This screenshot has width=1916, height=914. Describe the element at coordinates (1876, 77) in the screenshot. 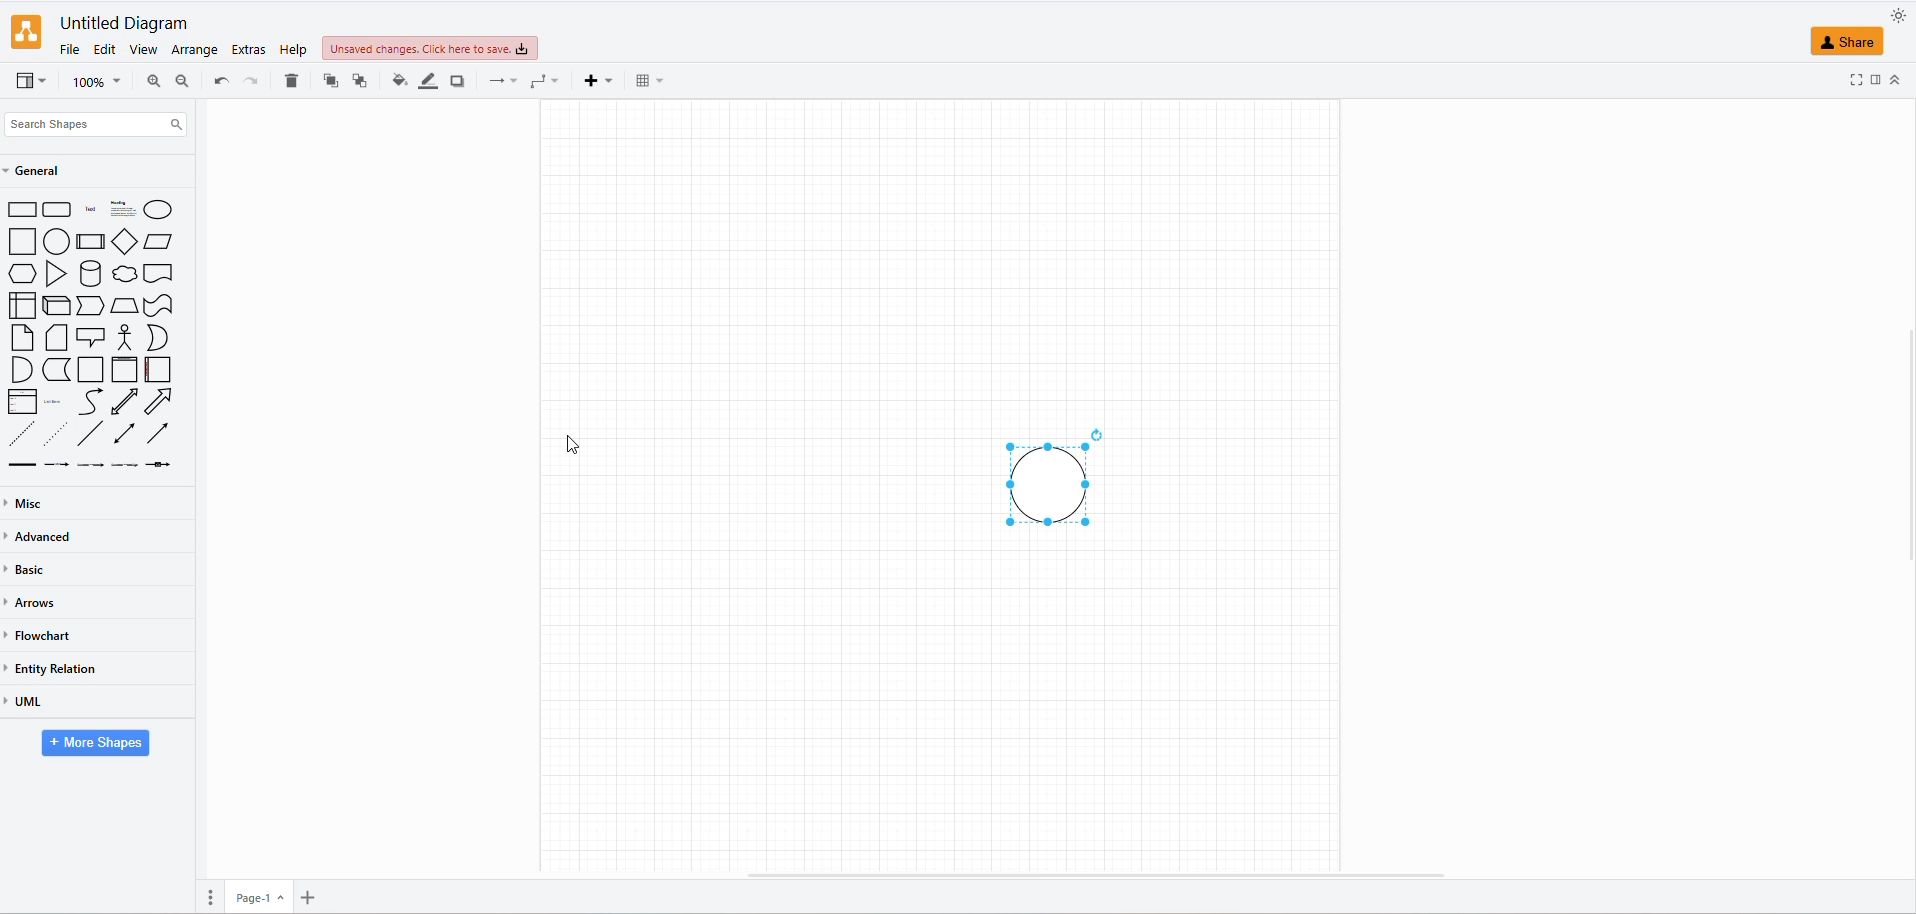

I see `FOMRAT` at that location.